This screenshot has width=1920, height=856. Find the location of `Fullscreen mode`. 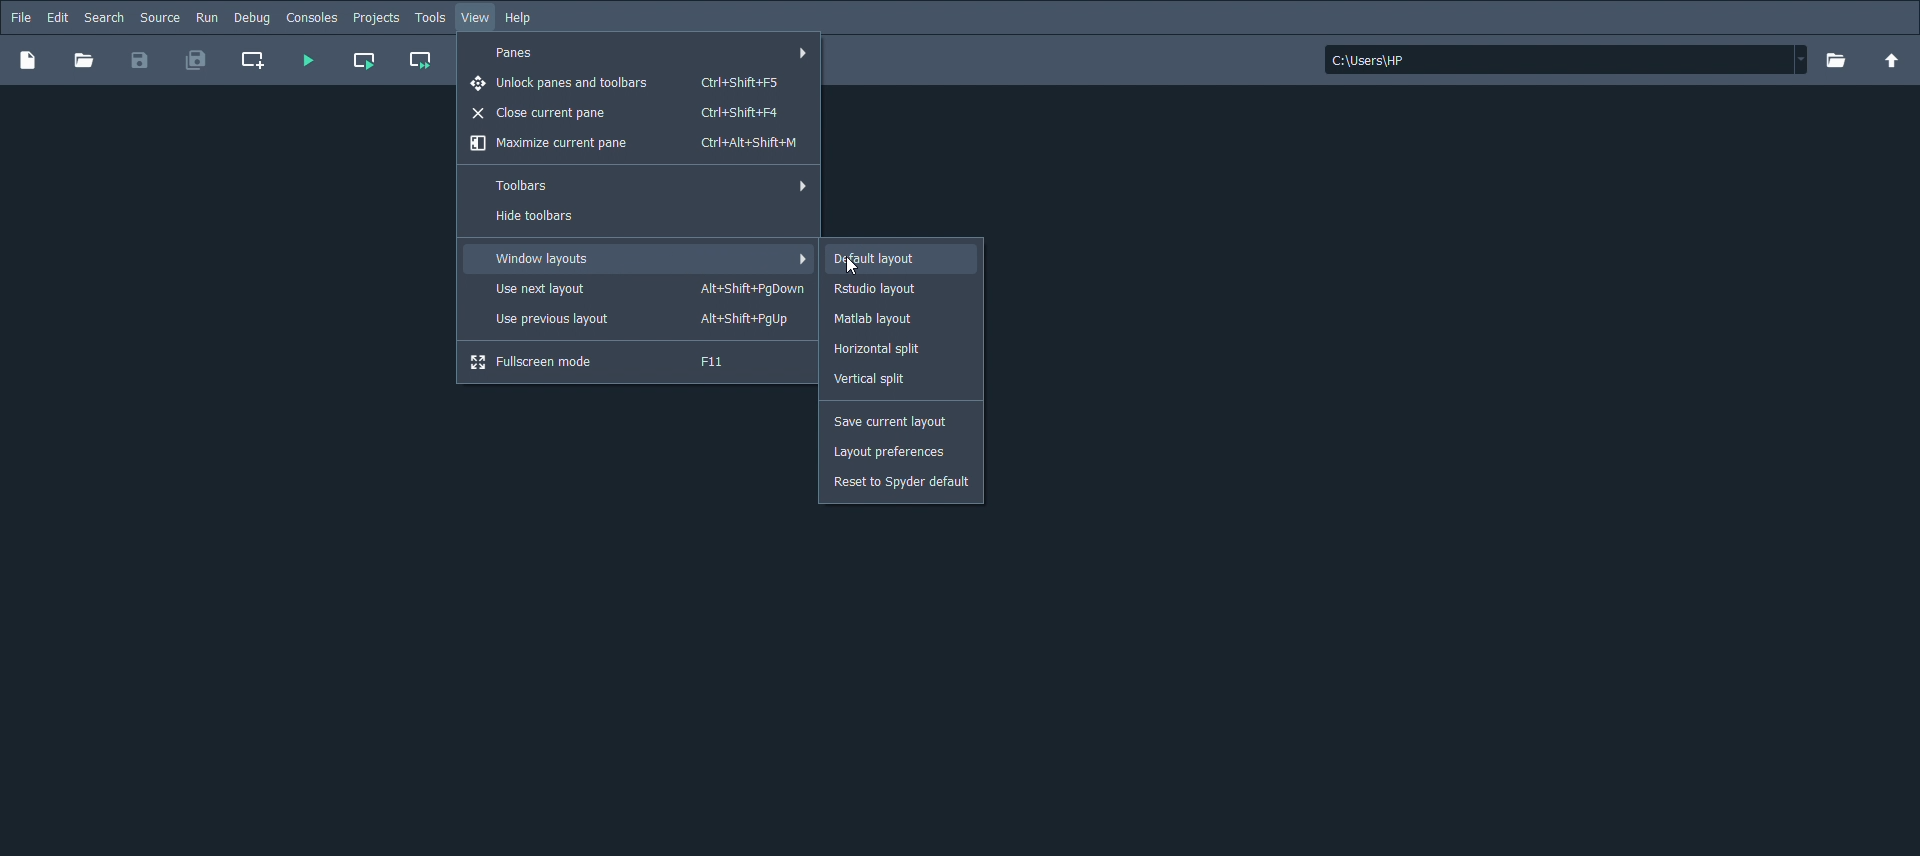

Fullscreen mode is located at coordinates (608, 363).